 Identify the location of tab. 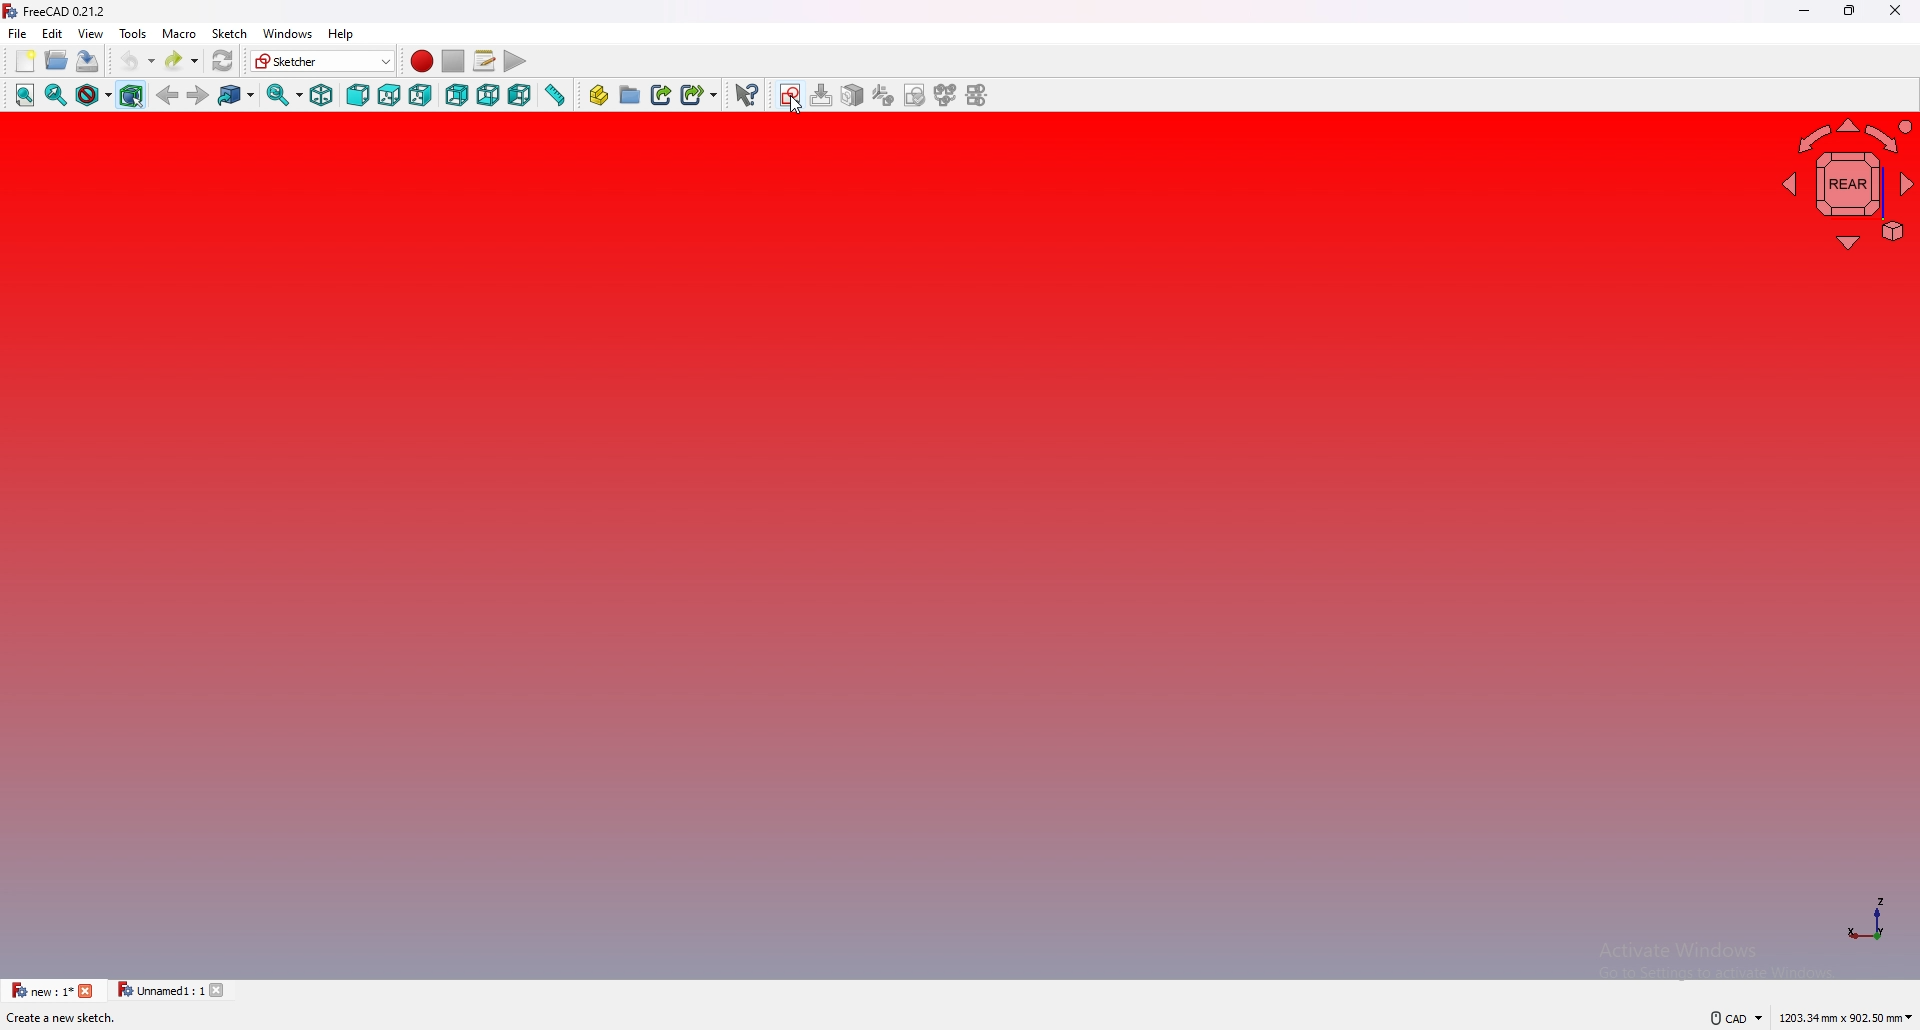
(887, 94).